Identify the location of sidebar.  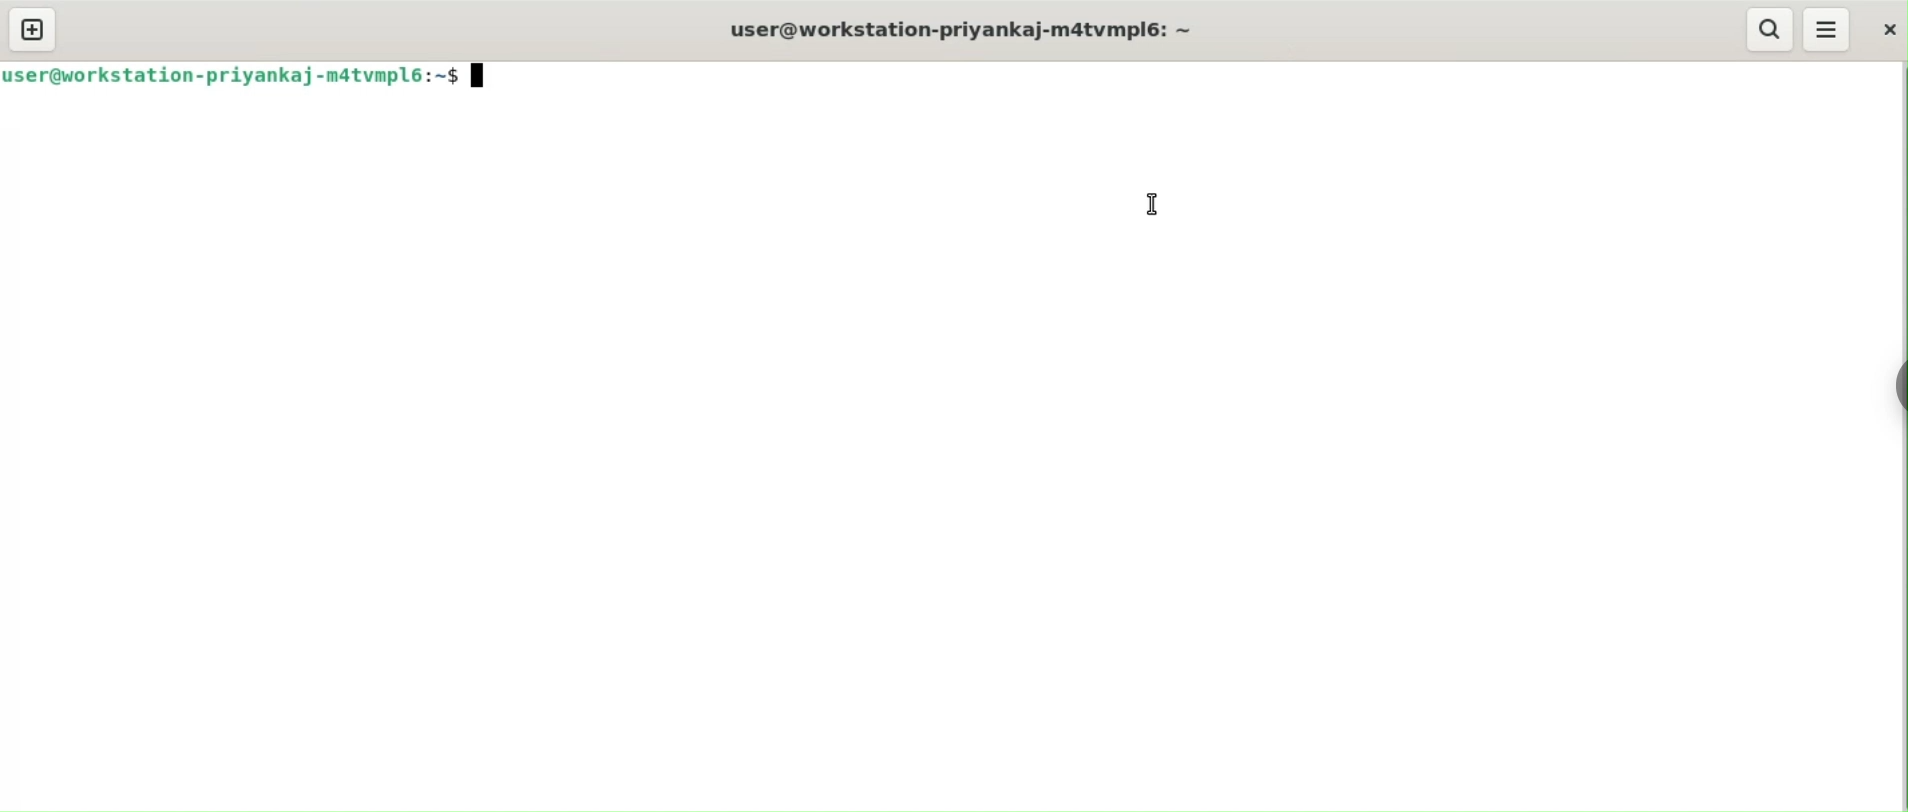
(1898, 383).